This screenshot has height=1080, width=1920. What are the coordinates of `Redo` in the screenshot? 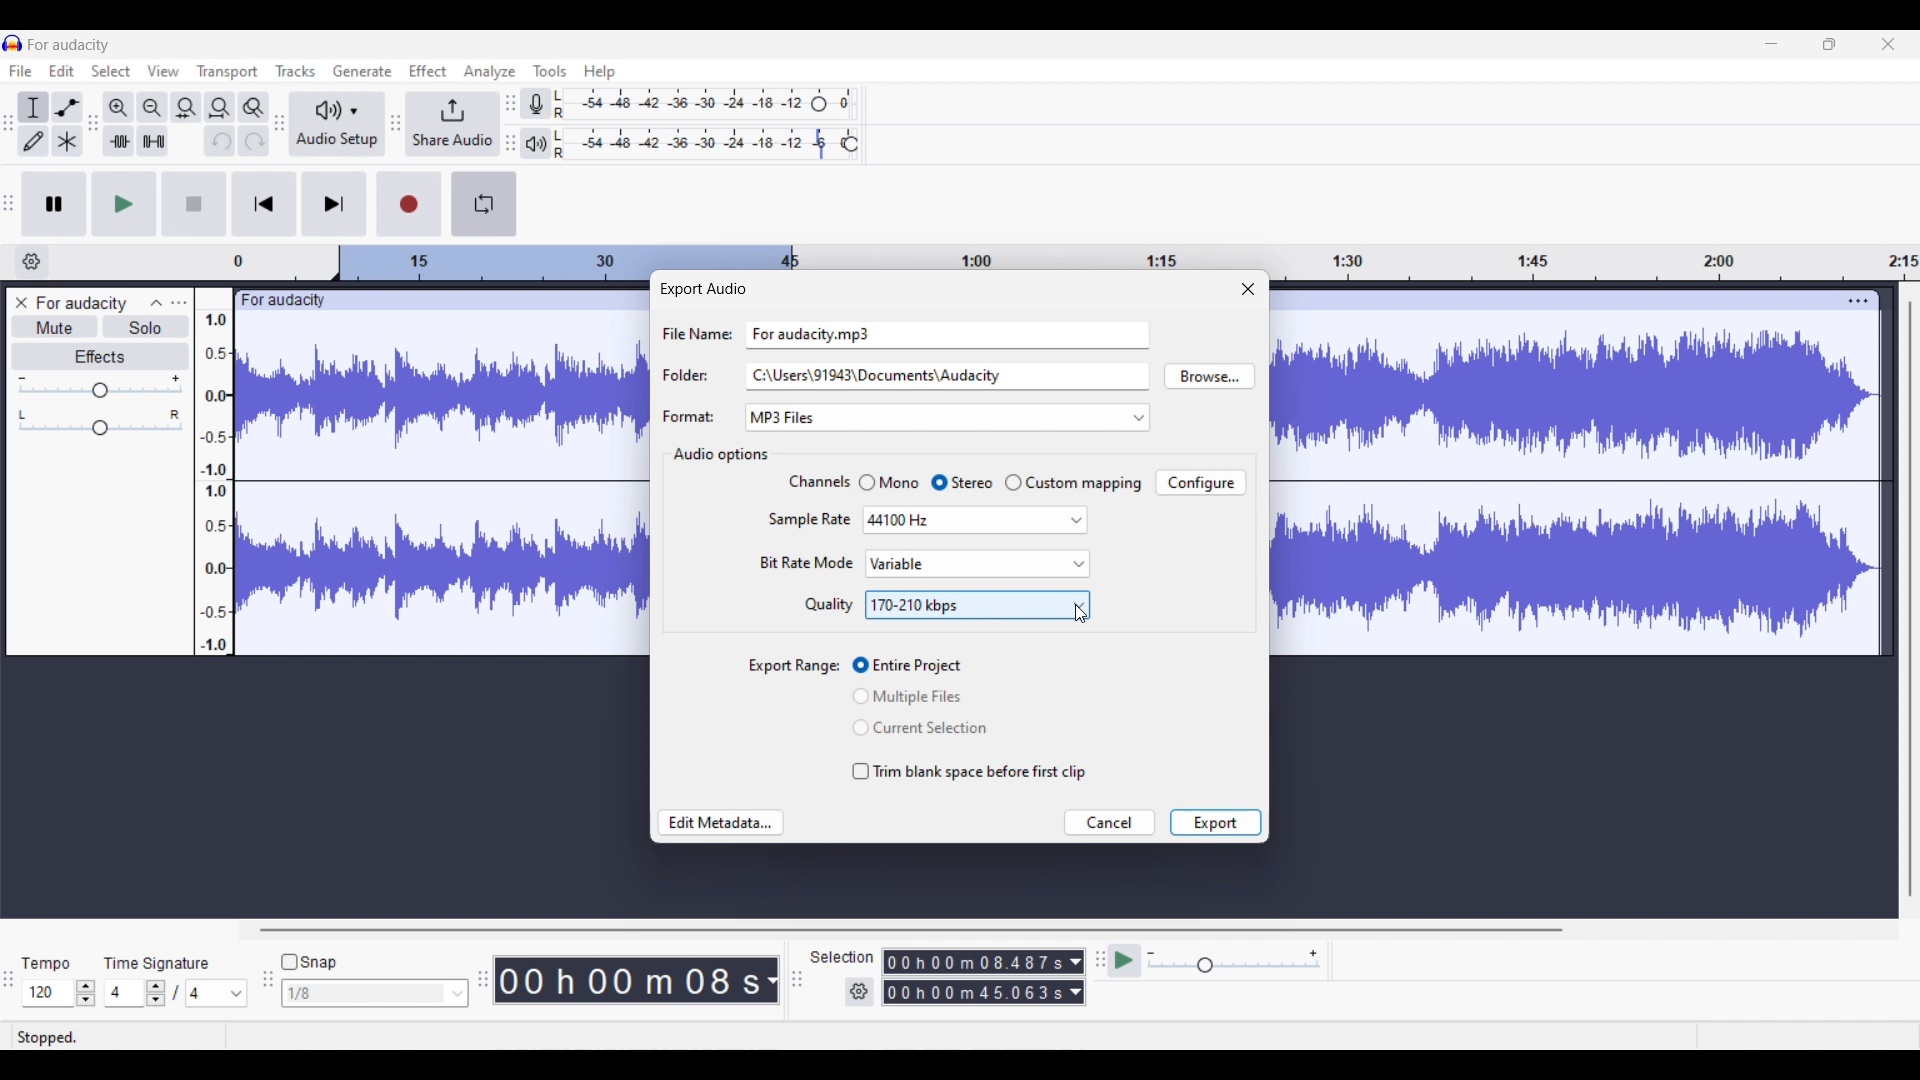 It's located at (254, 140).